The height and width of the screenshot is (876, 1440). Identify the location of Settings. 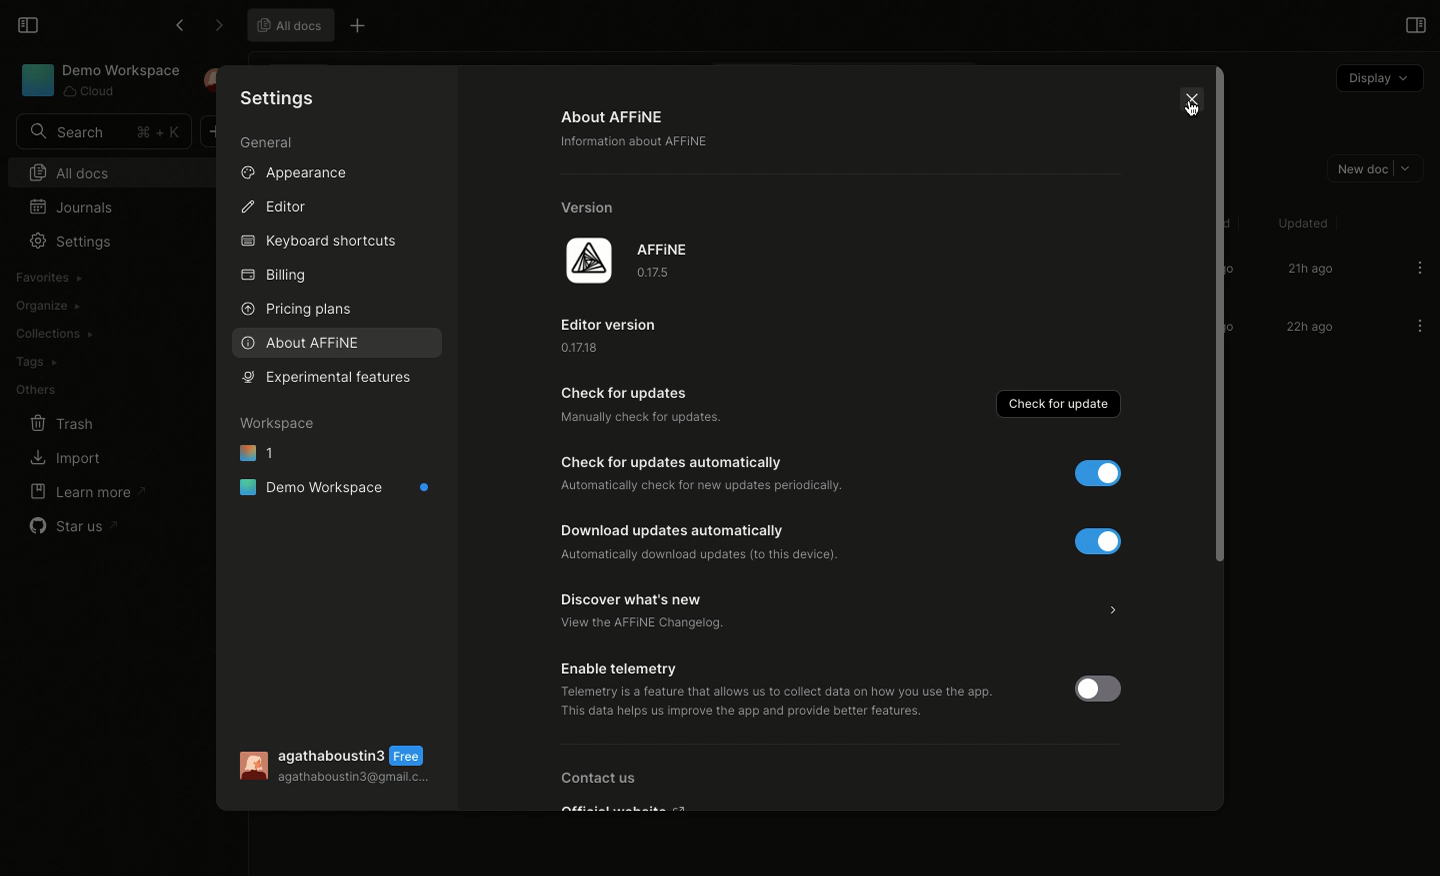
(69, 241).